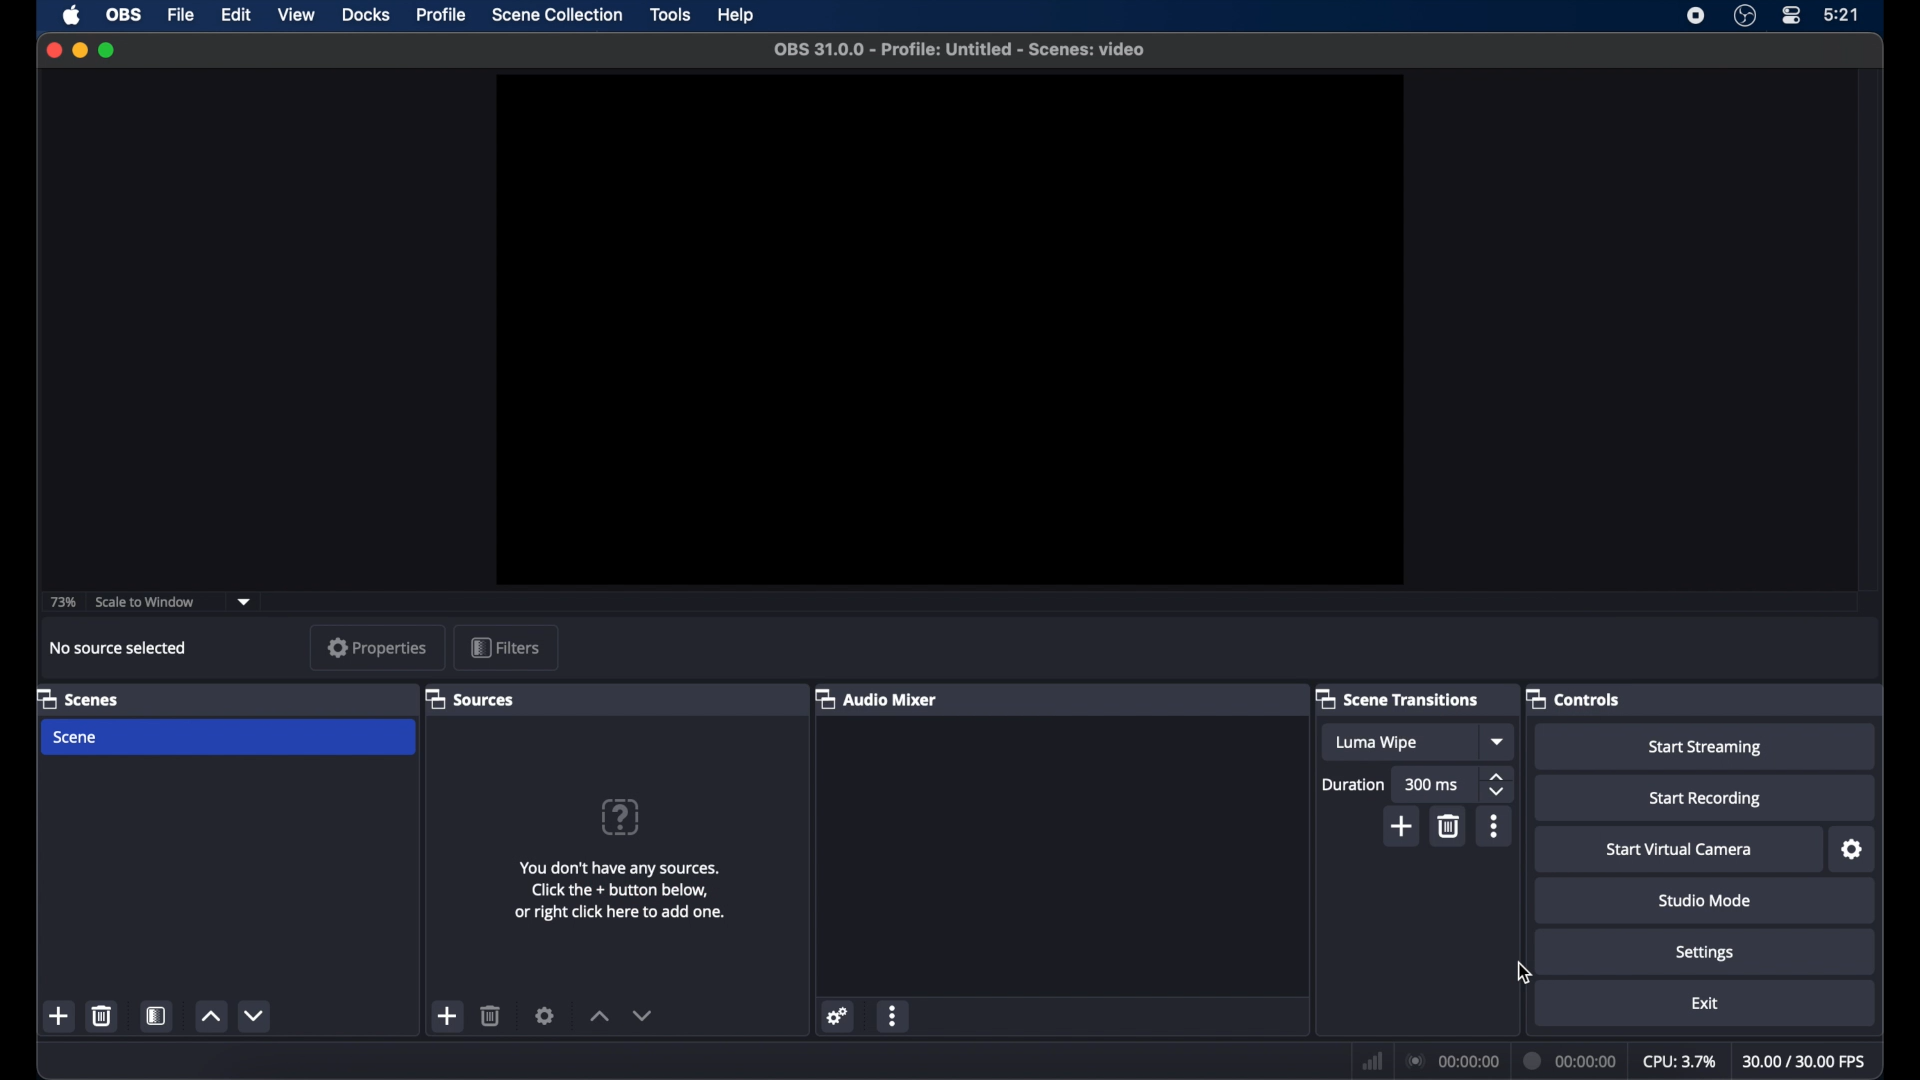 The height and width of the screenshot is (1080, 1920). Describe the element at coordinates (622, 891) in the screenshot. I see `you don't have any sources. Click the + button below, or right click here to add one,.` at that location.